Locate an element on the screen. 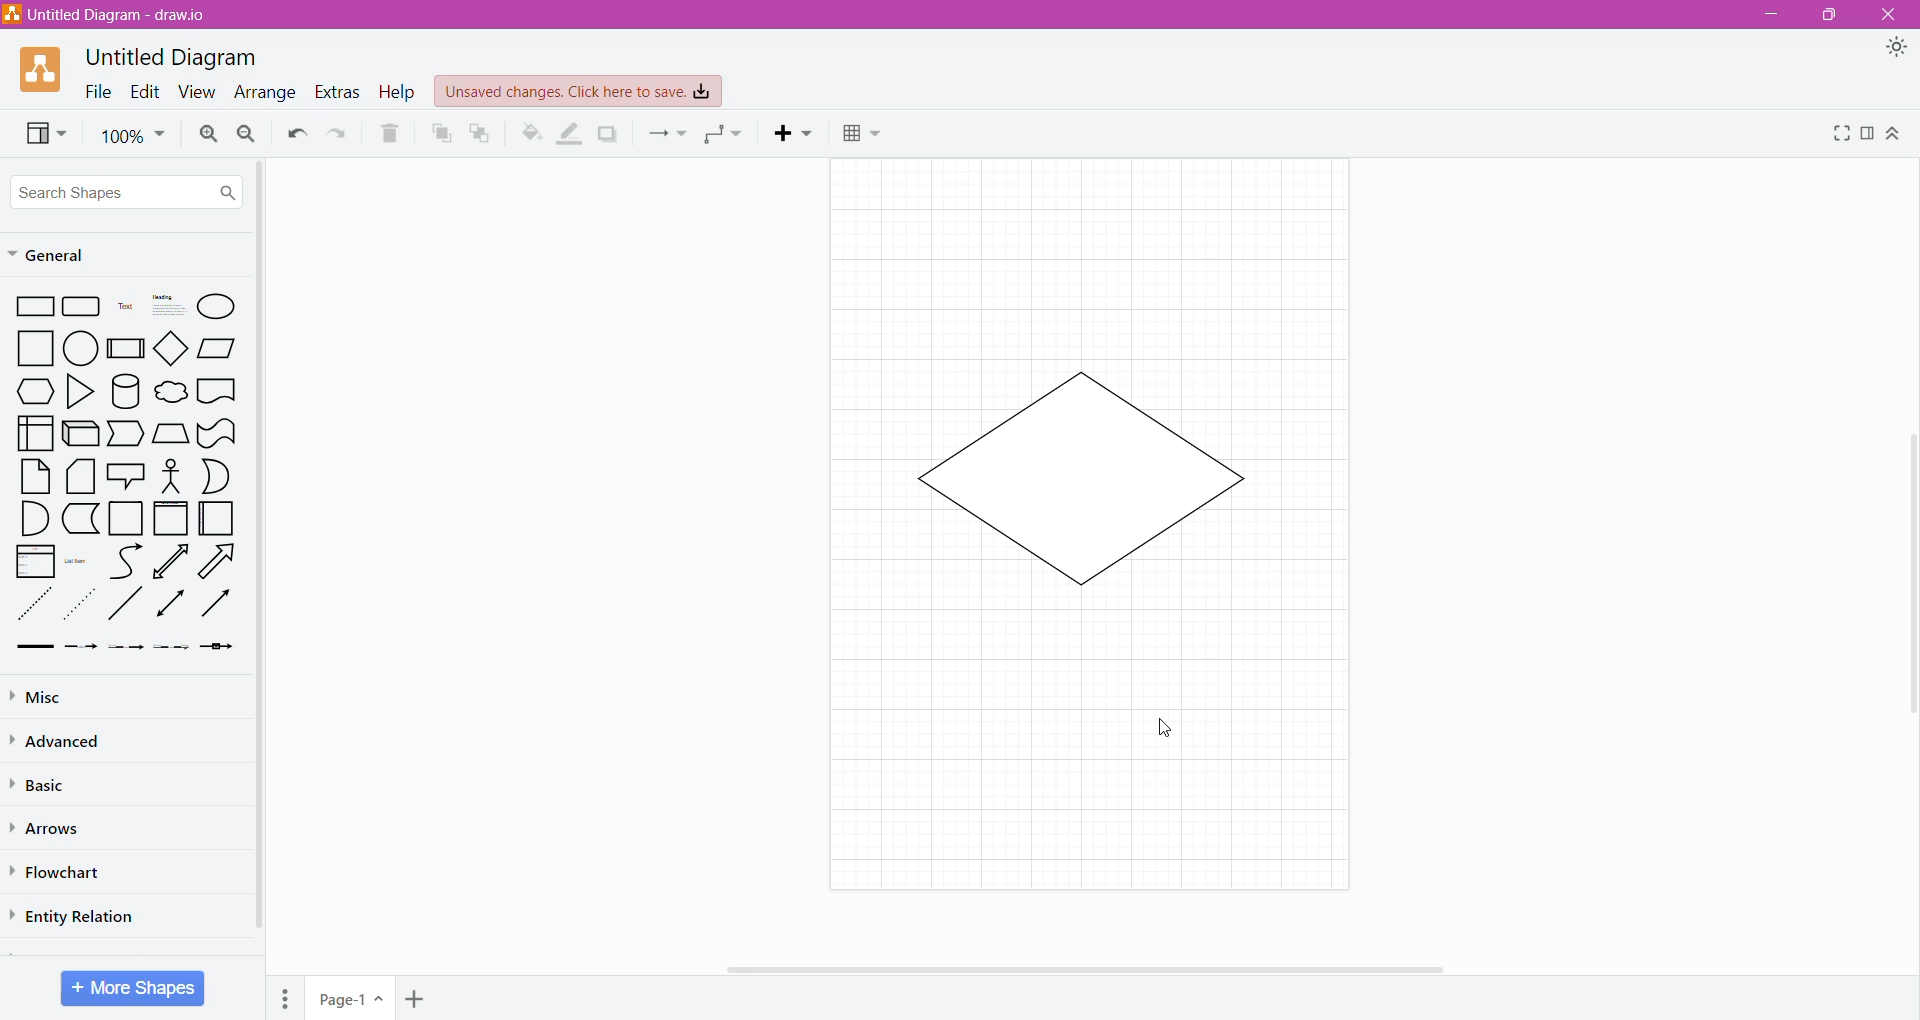 The width and height of the screenshot is (1920, 1020). Insert Page is located at coordinates (414, 1000).